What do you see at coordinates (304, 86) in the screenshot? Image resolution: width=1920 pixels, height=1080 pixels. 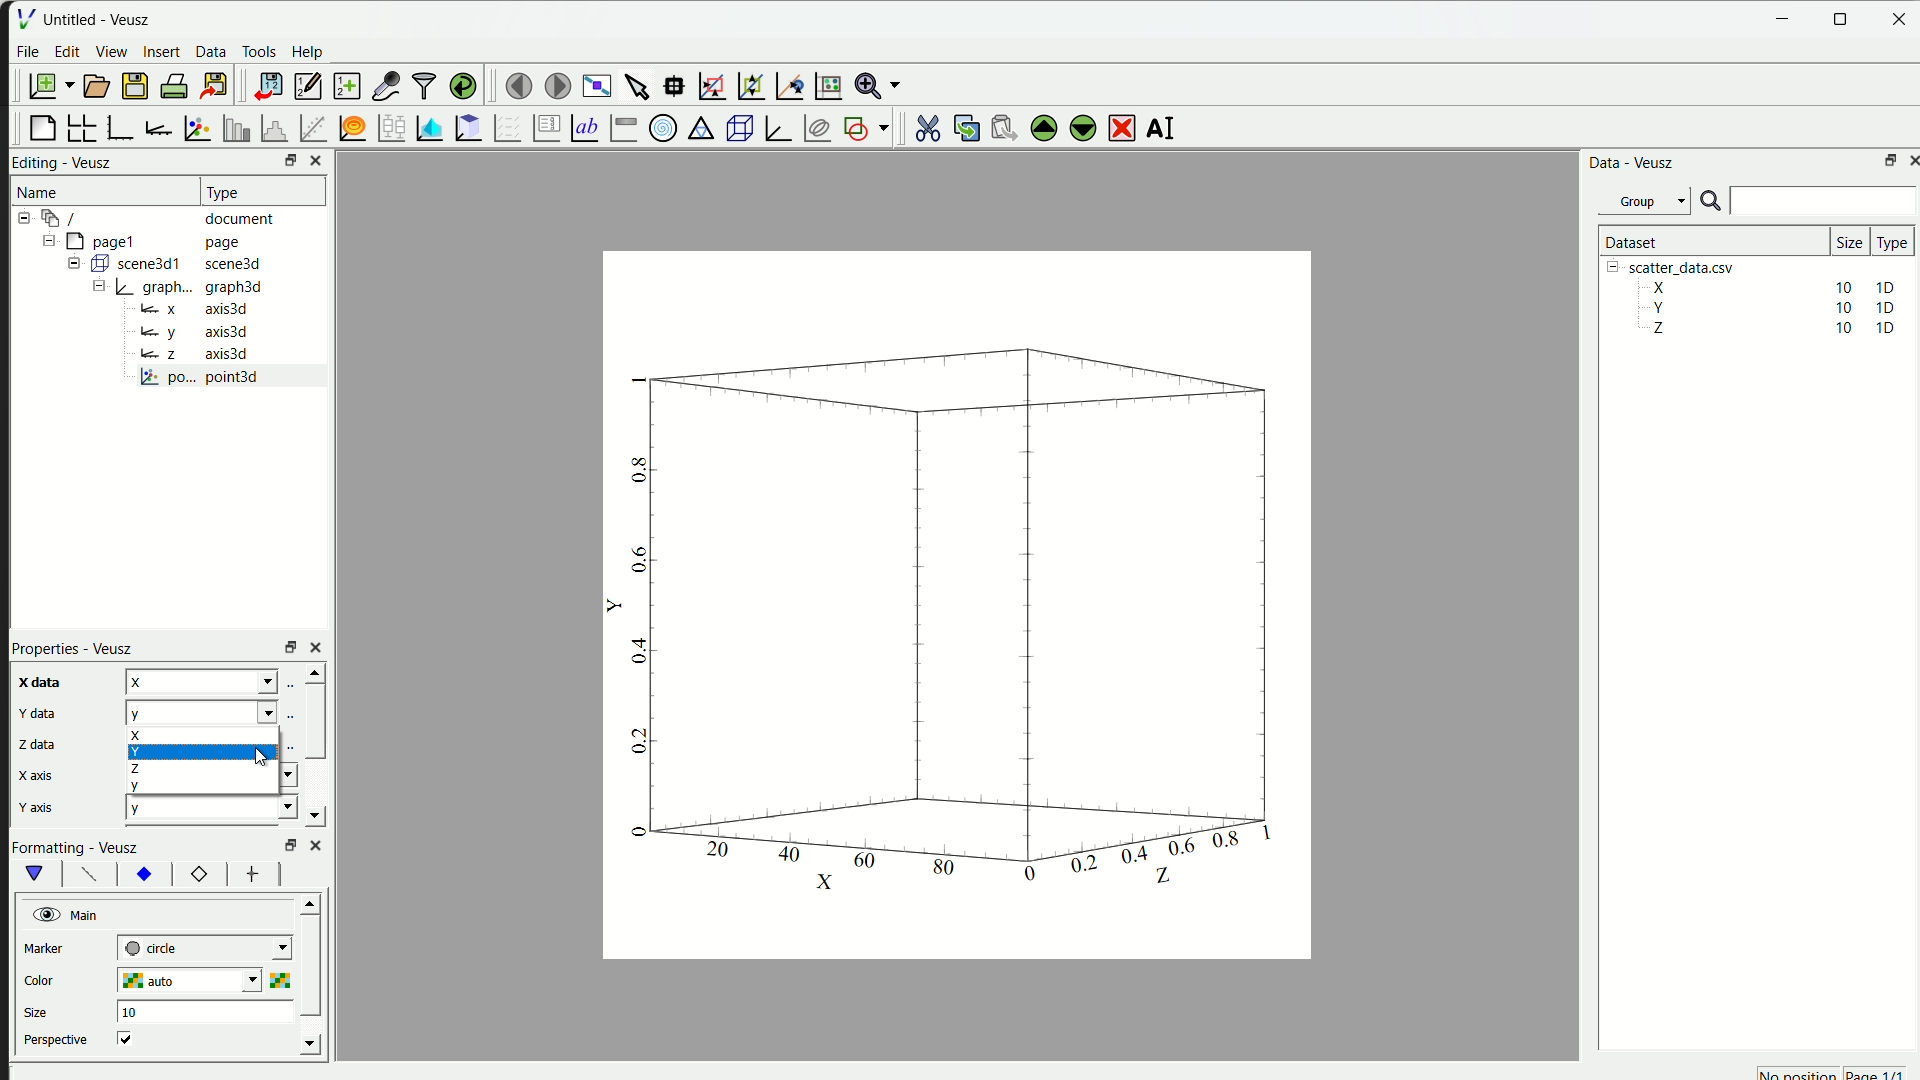 I see `editor` at bounding box center [304, 86].